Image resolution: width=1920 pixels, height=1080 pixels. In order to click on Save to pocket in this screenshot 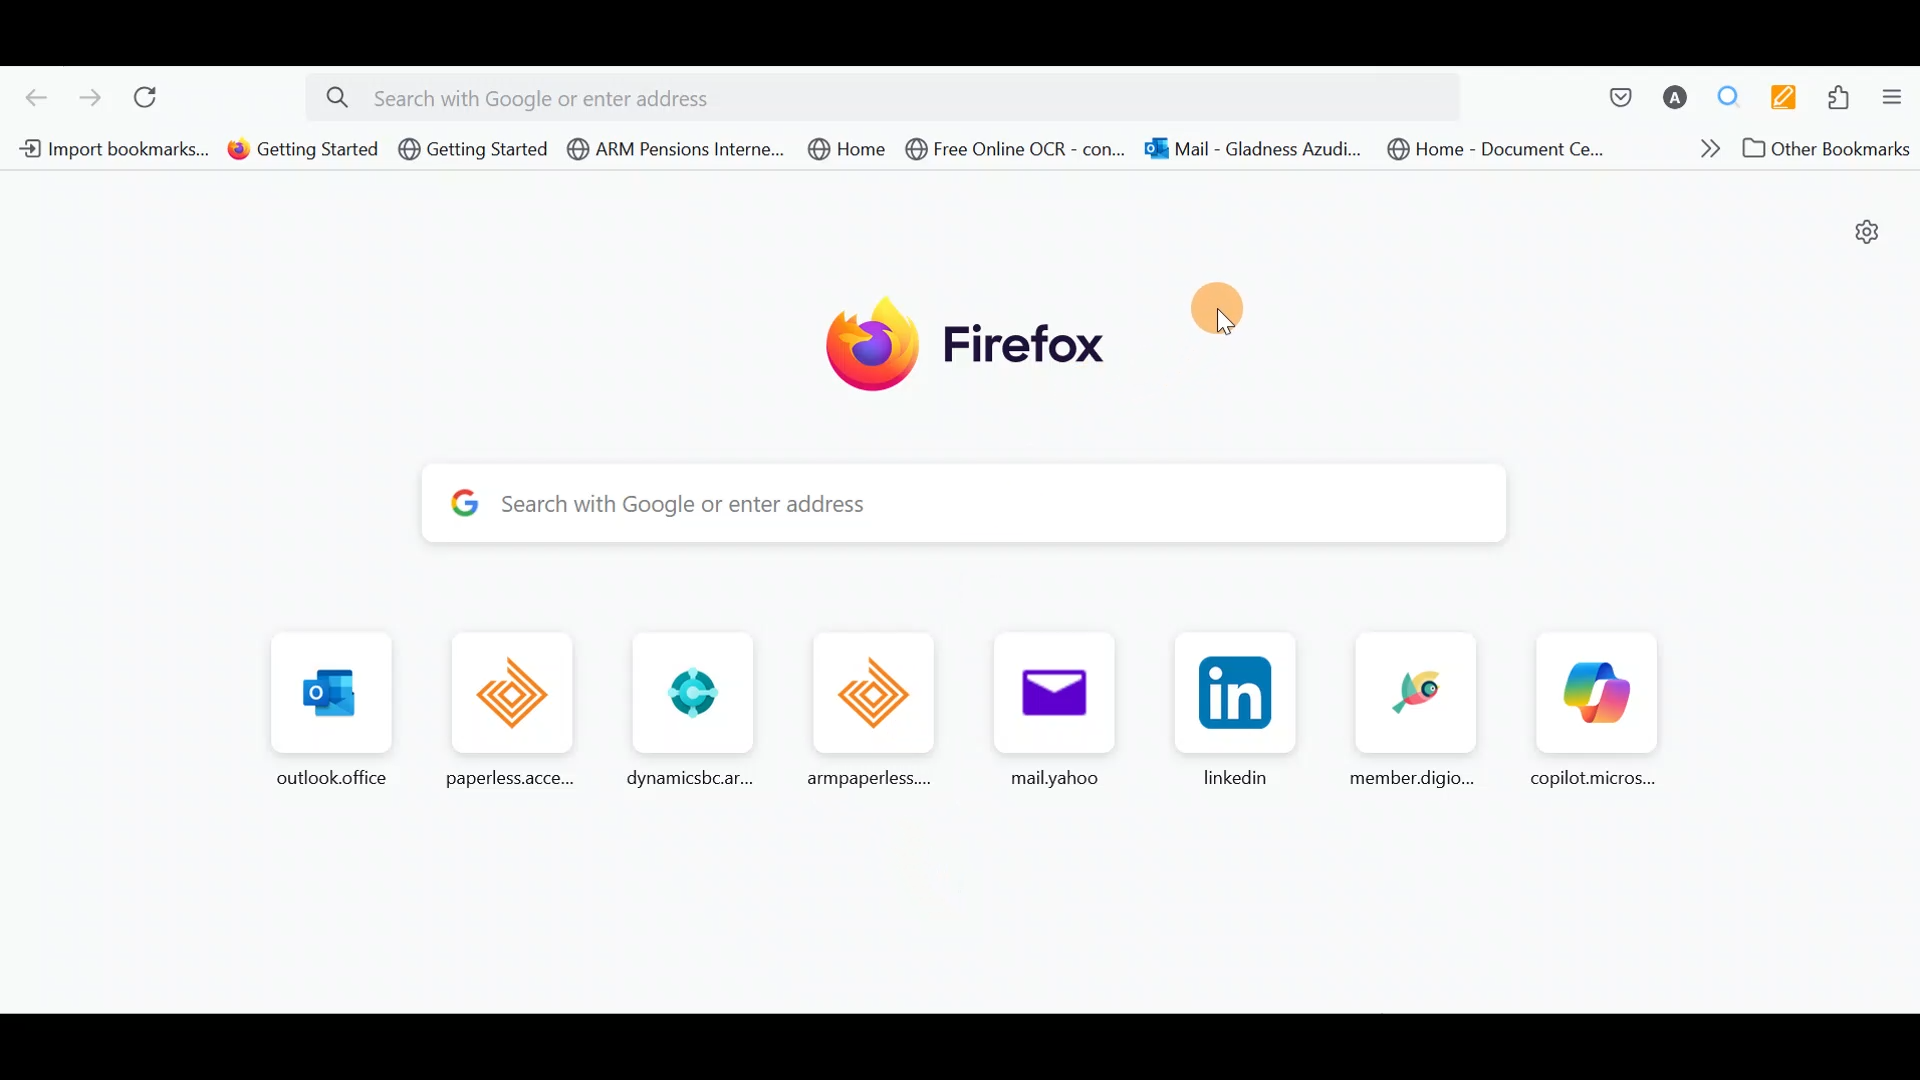, I will do `click(1610, 97)`.